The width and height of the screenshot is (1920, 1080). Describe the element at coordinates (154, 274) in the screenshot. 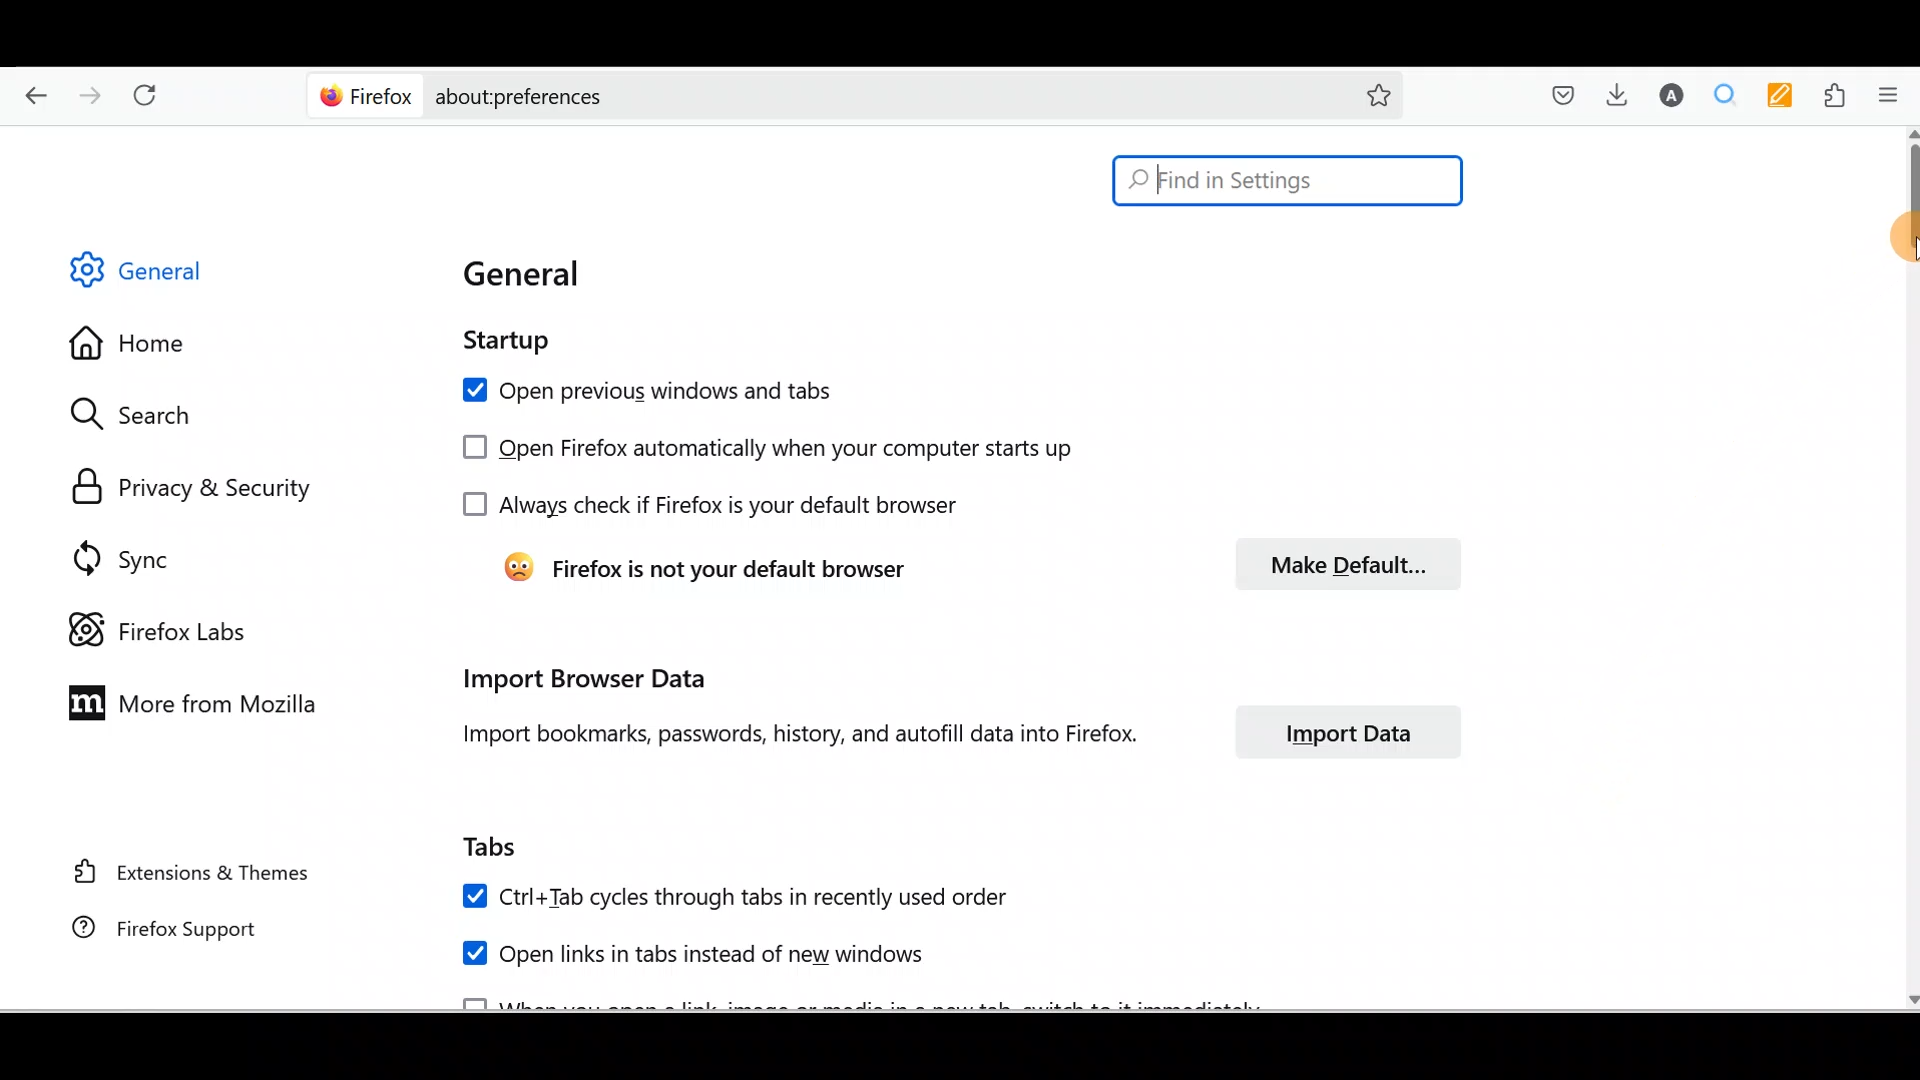

I see `General` at that location.